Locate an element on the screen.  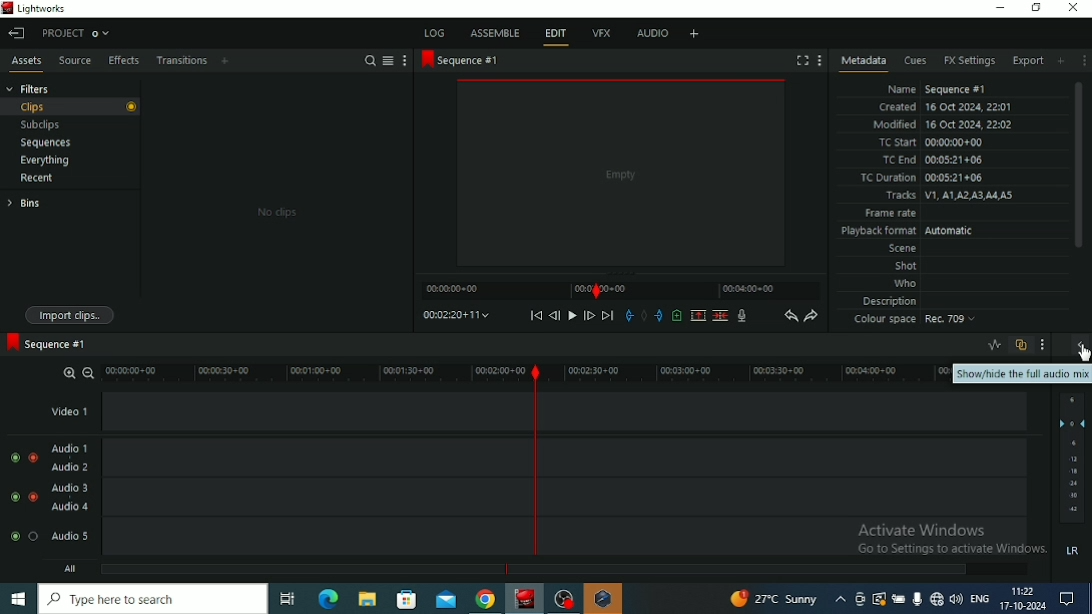
Remove the marked section is located at coordinates (698, 316).